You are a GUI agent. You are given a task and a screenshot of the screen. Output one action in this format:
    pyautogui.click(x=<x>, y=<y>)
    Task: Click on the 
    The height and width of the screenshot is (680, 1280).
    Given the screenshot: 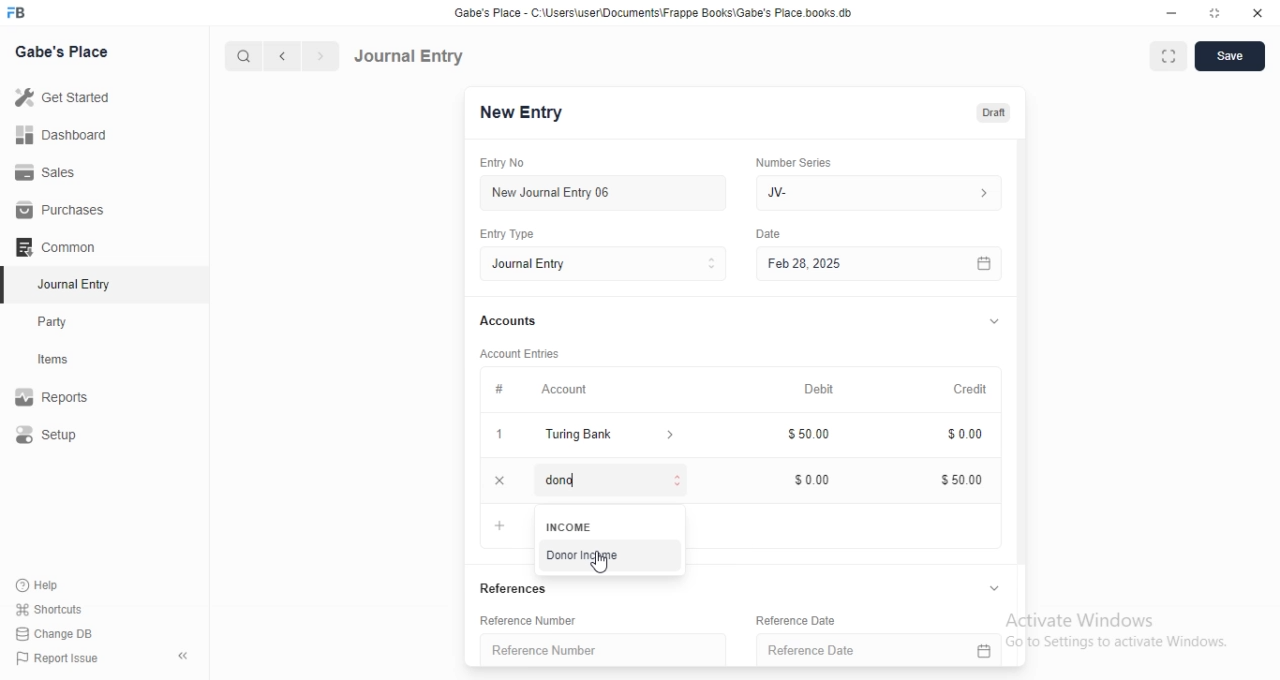 What is the action you would take?
    pyautogui.click(x=771, y=236)
    